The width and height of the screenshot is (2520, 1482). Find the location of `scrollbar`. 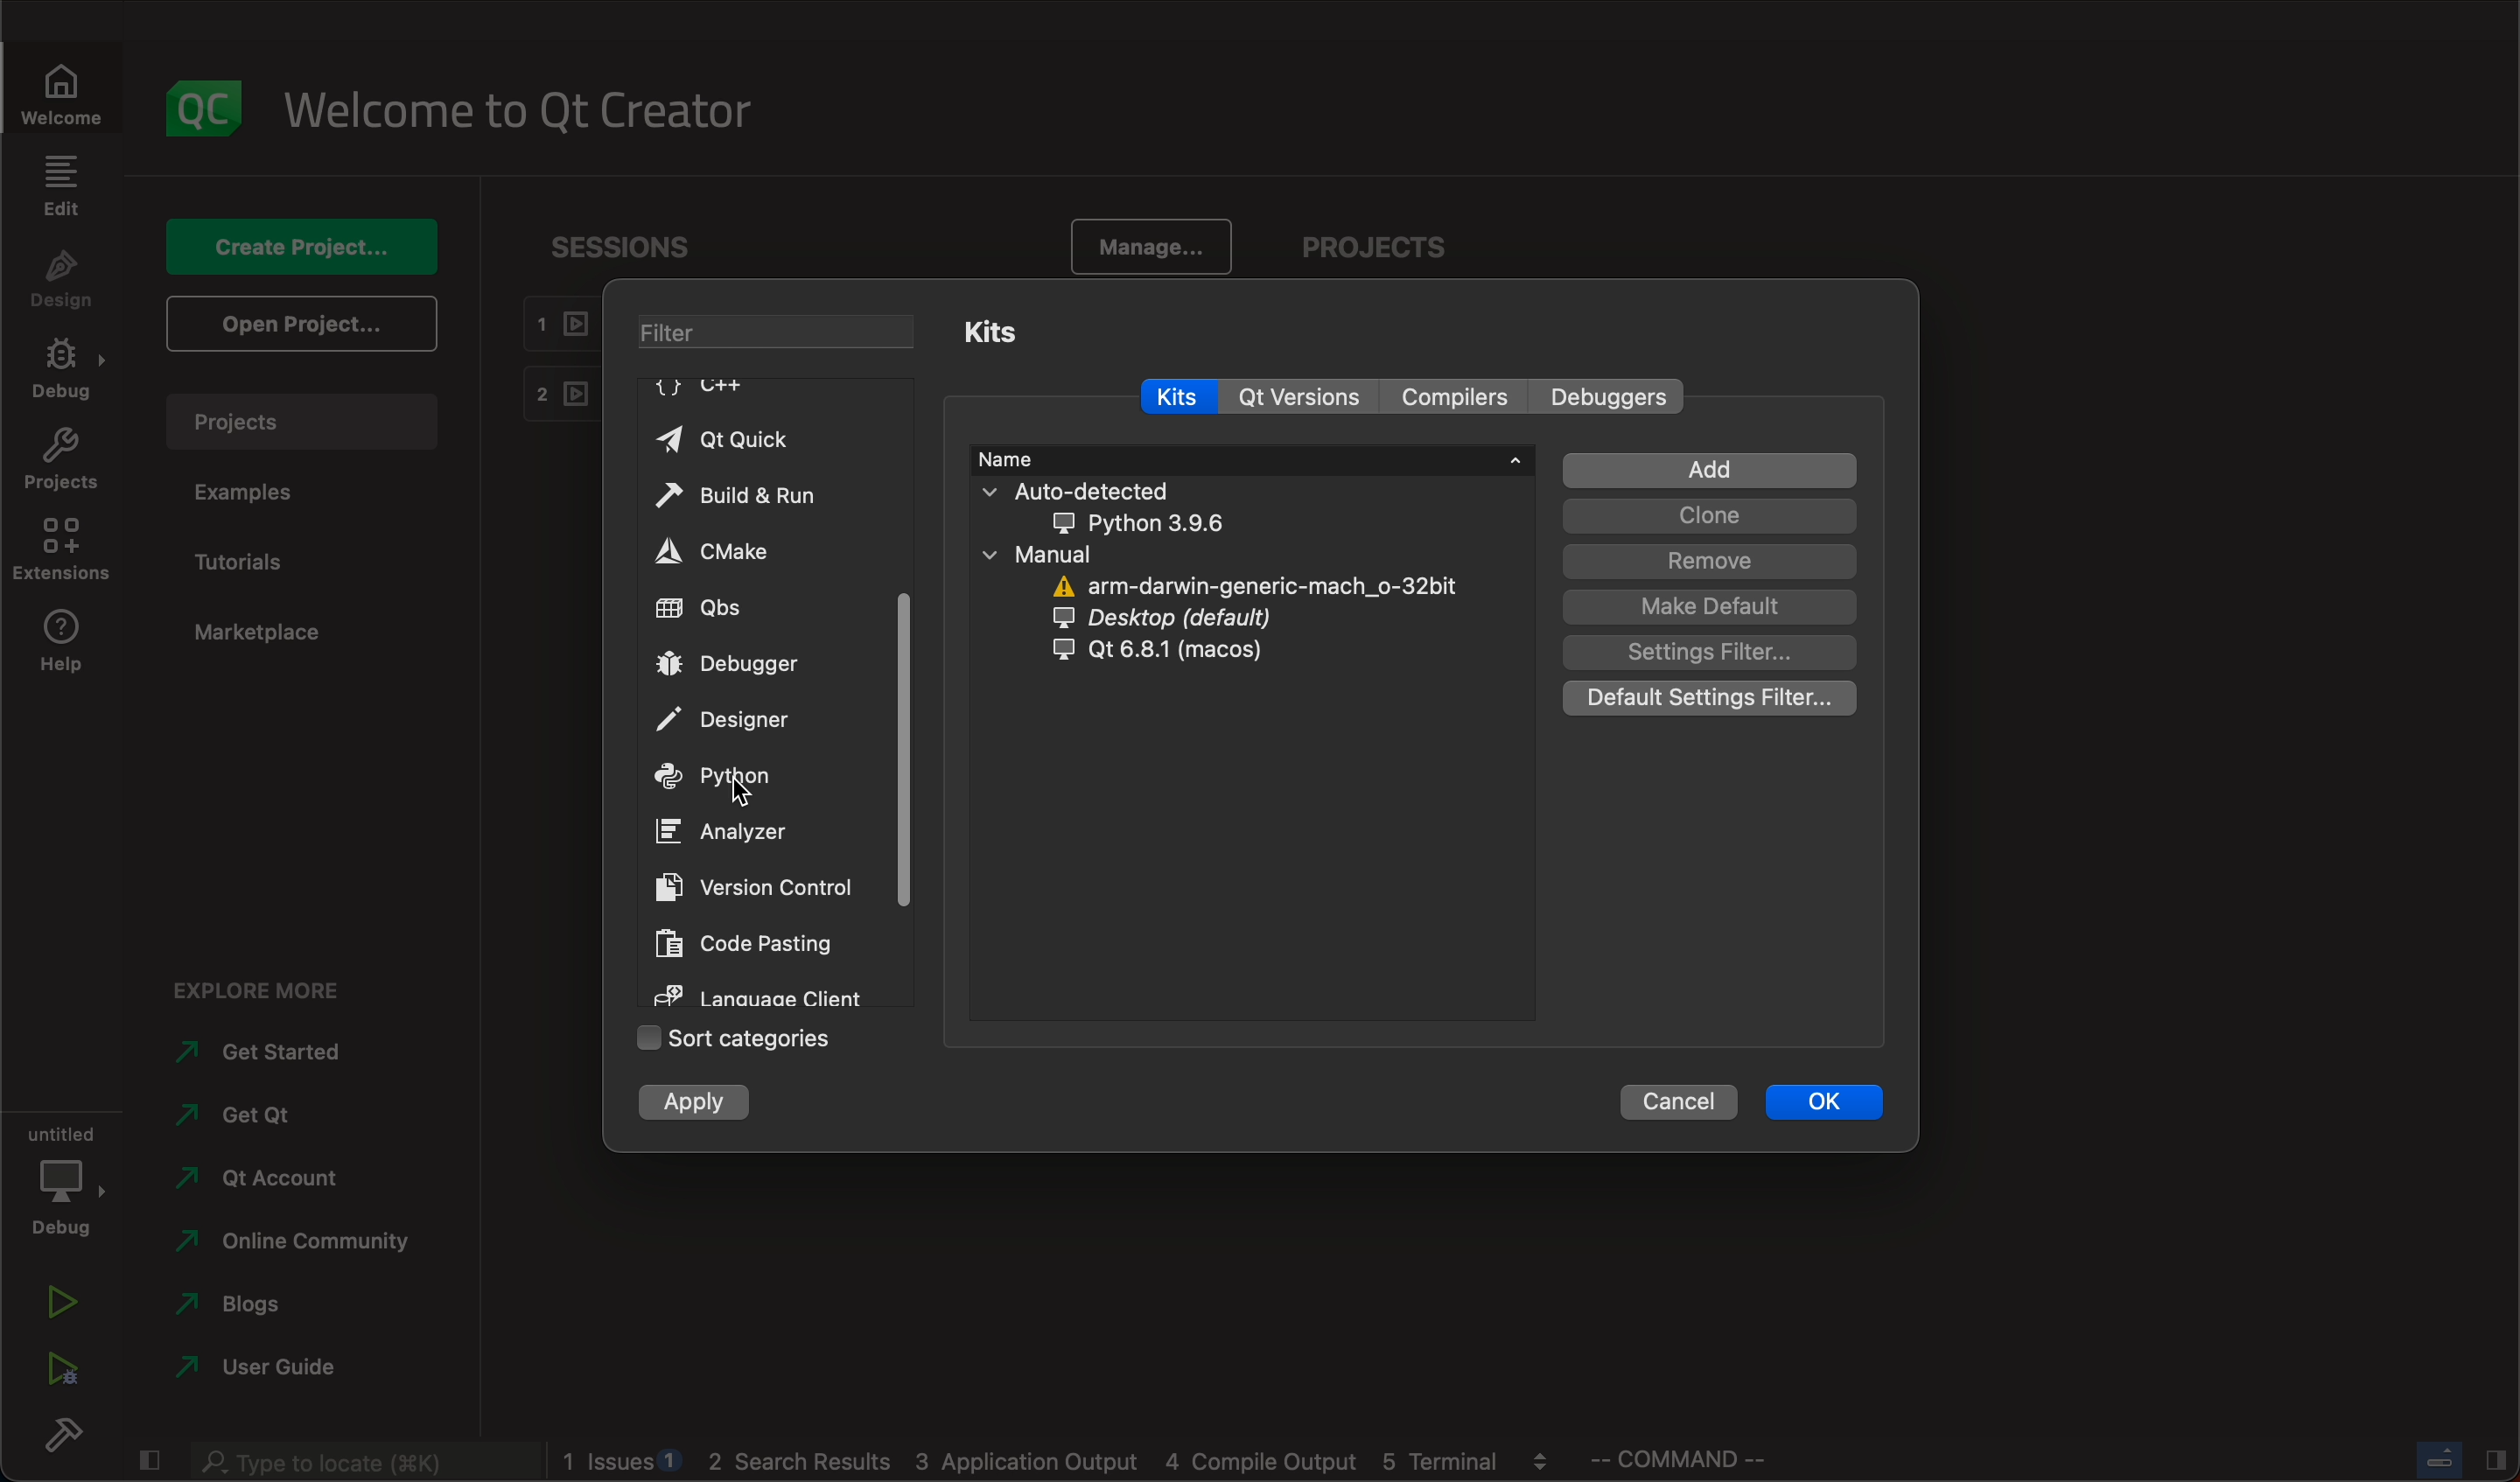

scrollbar is located at coordinates (902, 695).